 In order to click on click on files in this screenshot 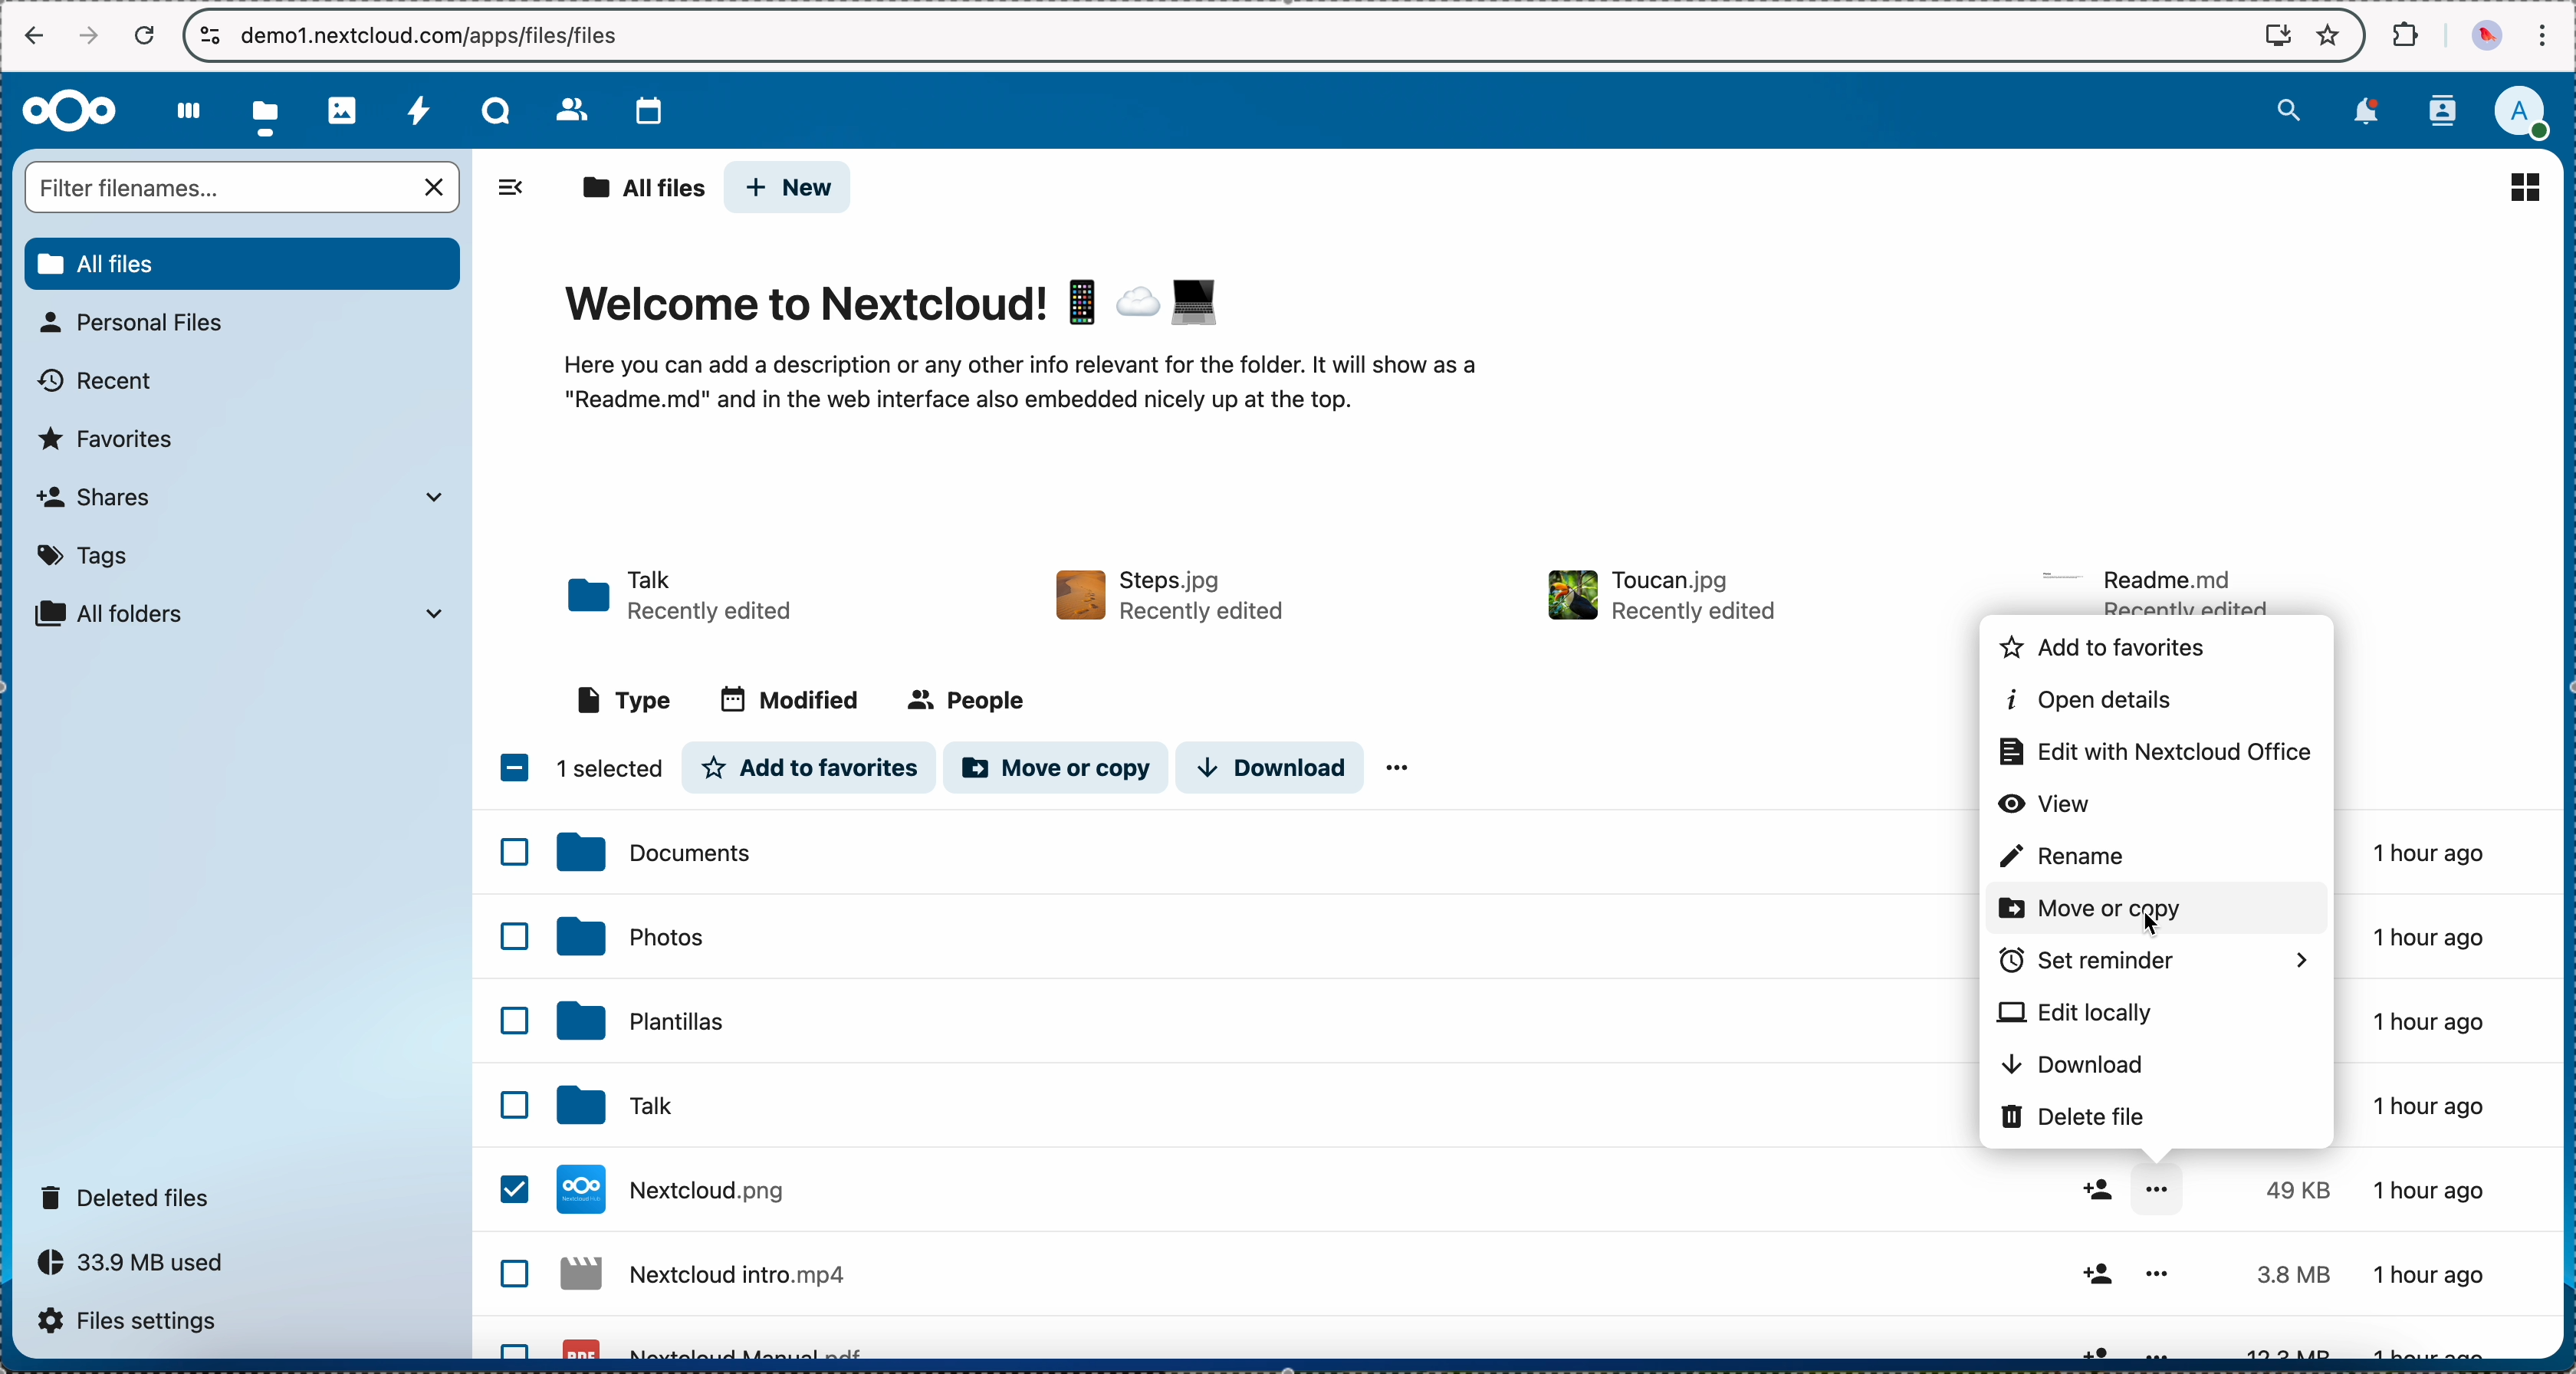, I will do `click(269, 111)`.